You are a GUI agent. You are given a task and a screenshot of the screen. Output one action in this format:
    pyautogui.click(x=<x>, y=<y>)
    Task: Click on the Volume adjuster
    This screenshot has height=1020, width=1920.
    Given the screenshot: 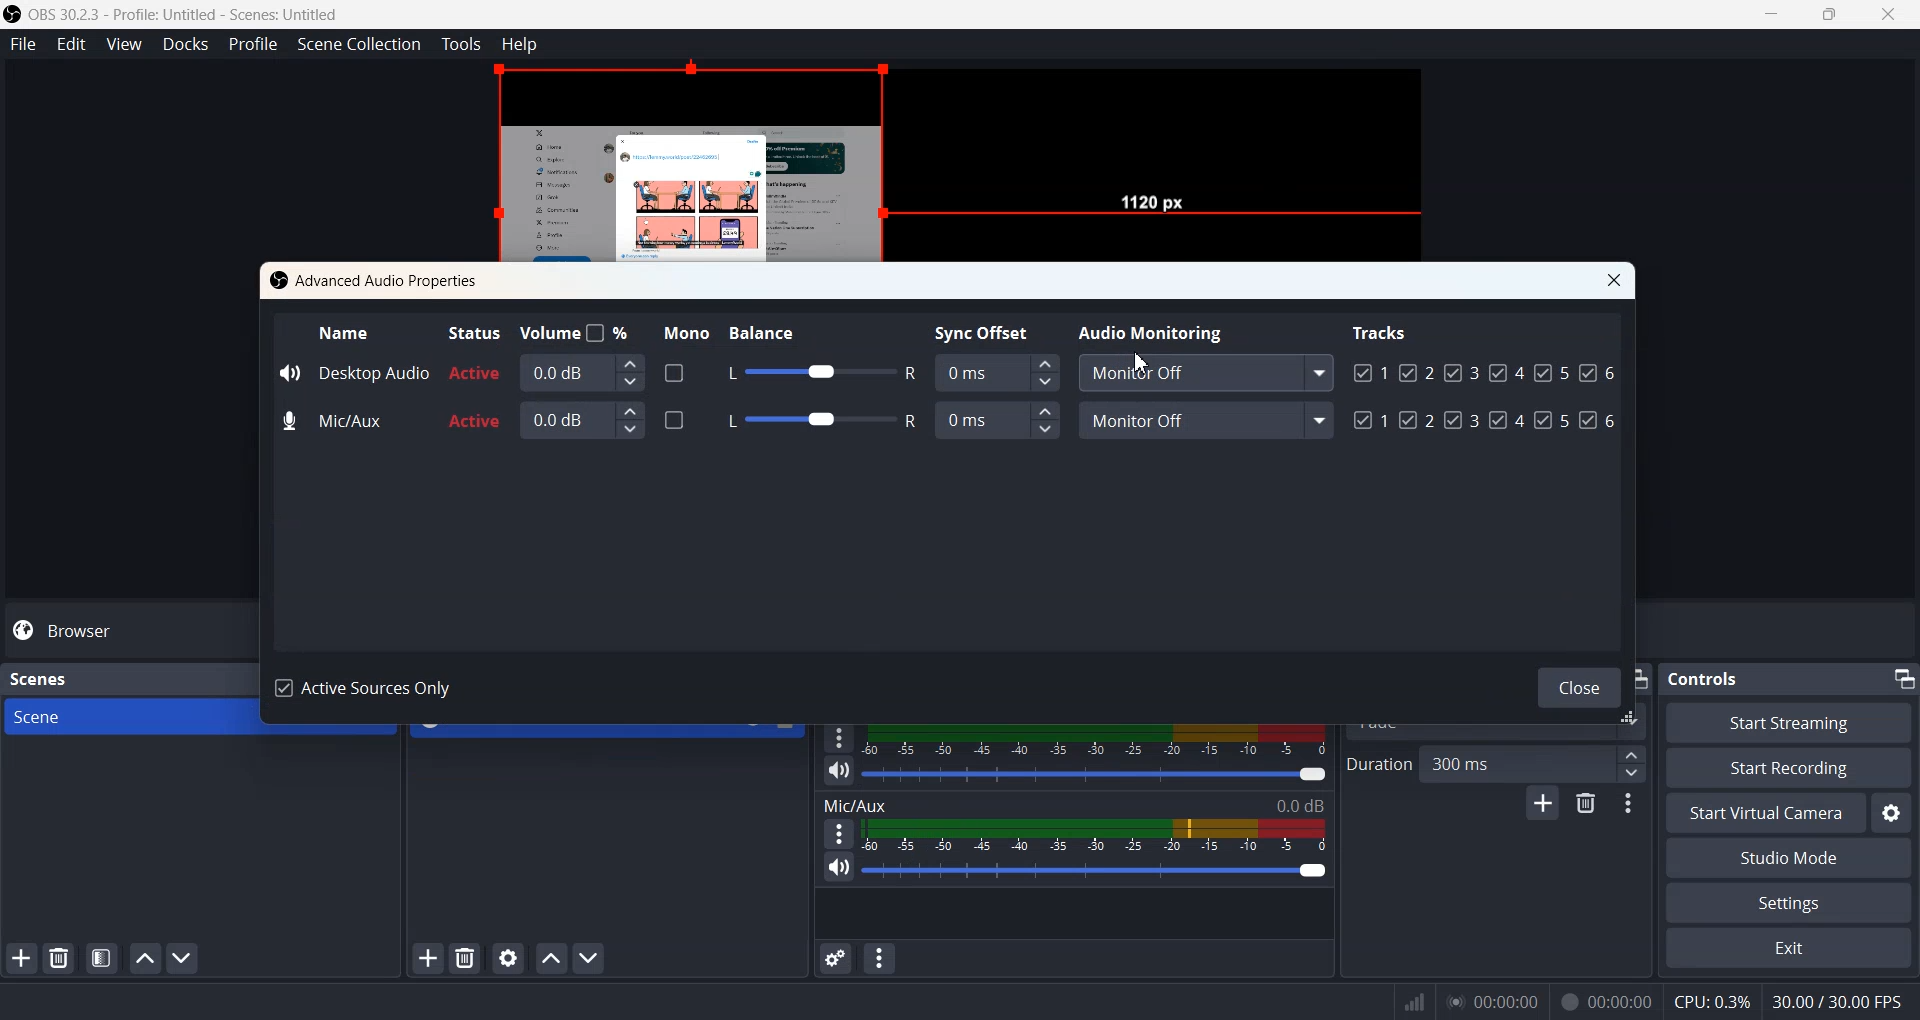 What is the action you would take?
    pyautogui.click(x=1098, y=773)
    